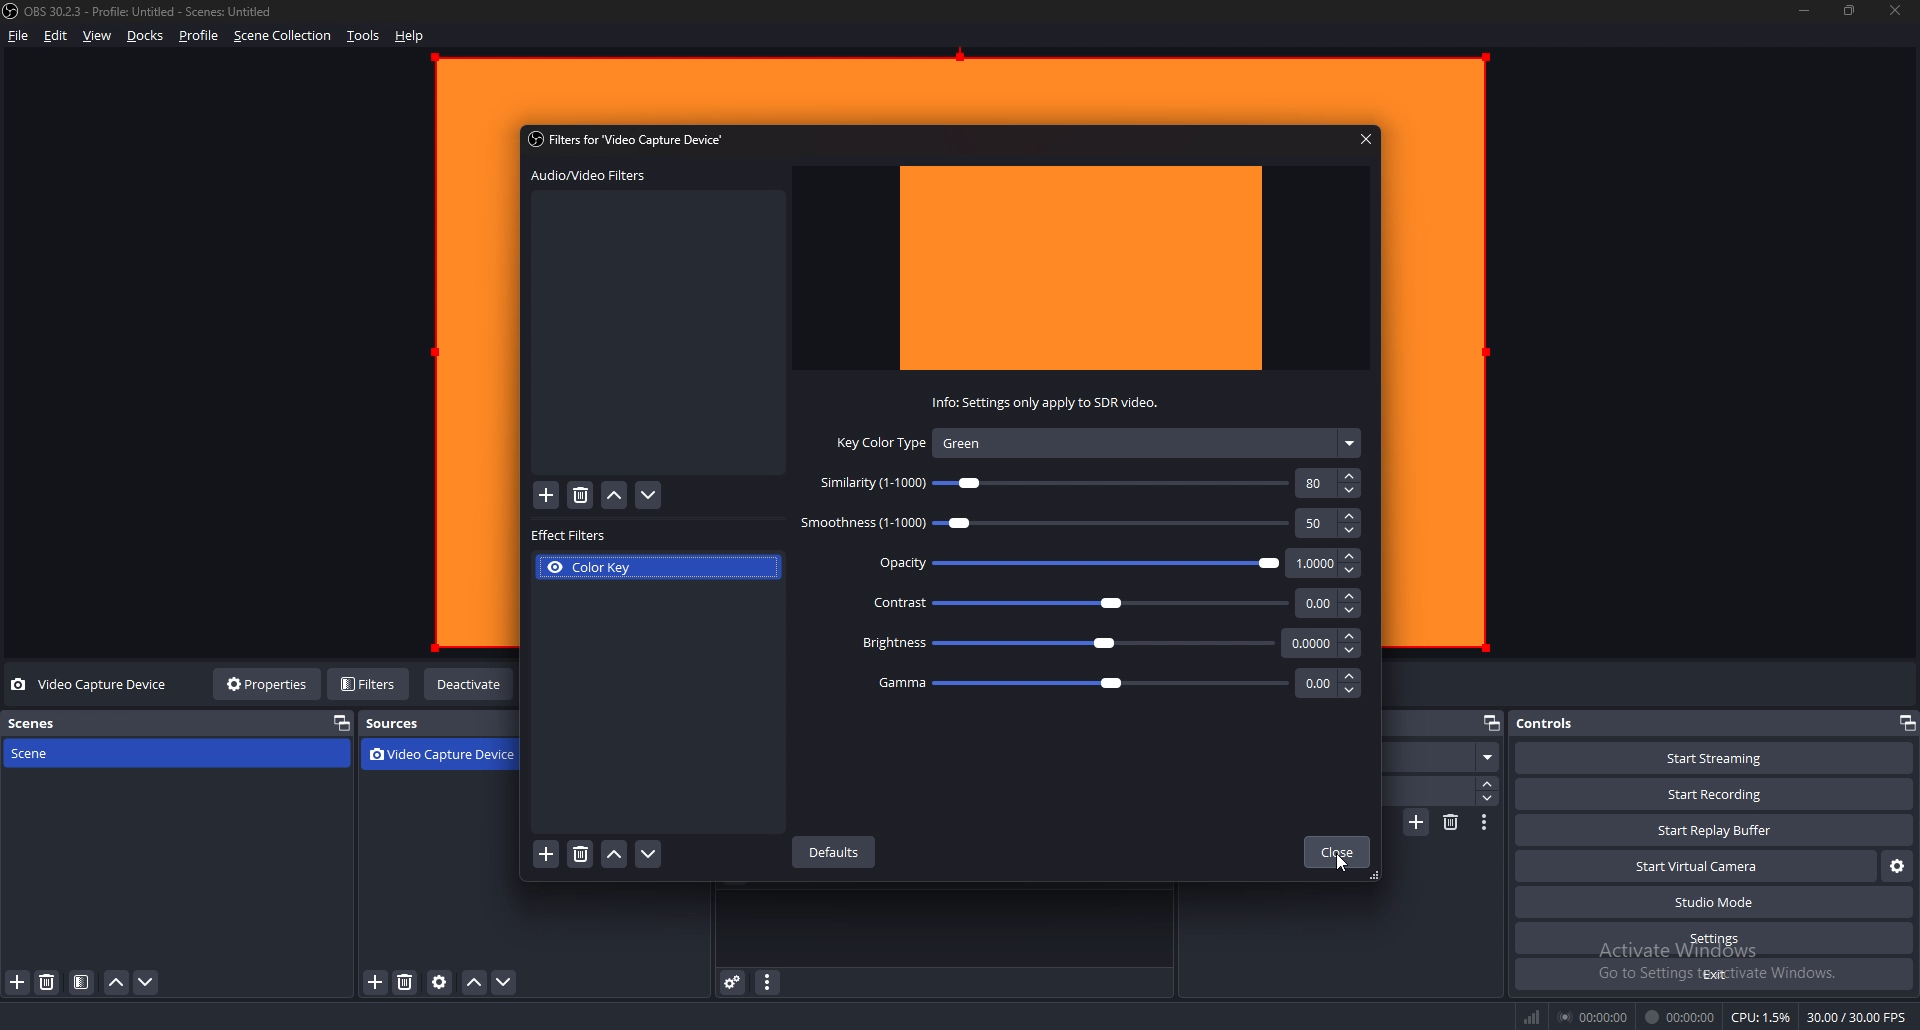 This screenshot has height=1030, width=1920. I want to click on color key, so click(659, 567).